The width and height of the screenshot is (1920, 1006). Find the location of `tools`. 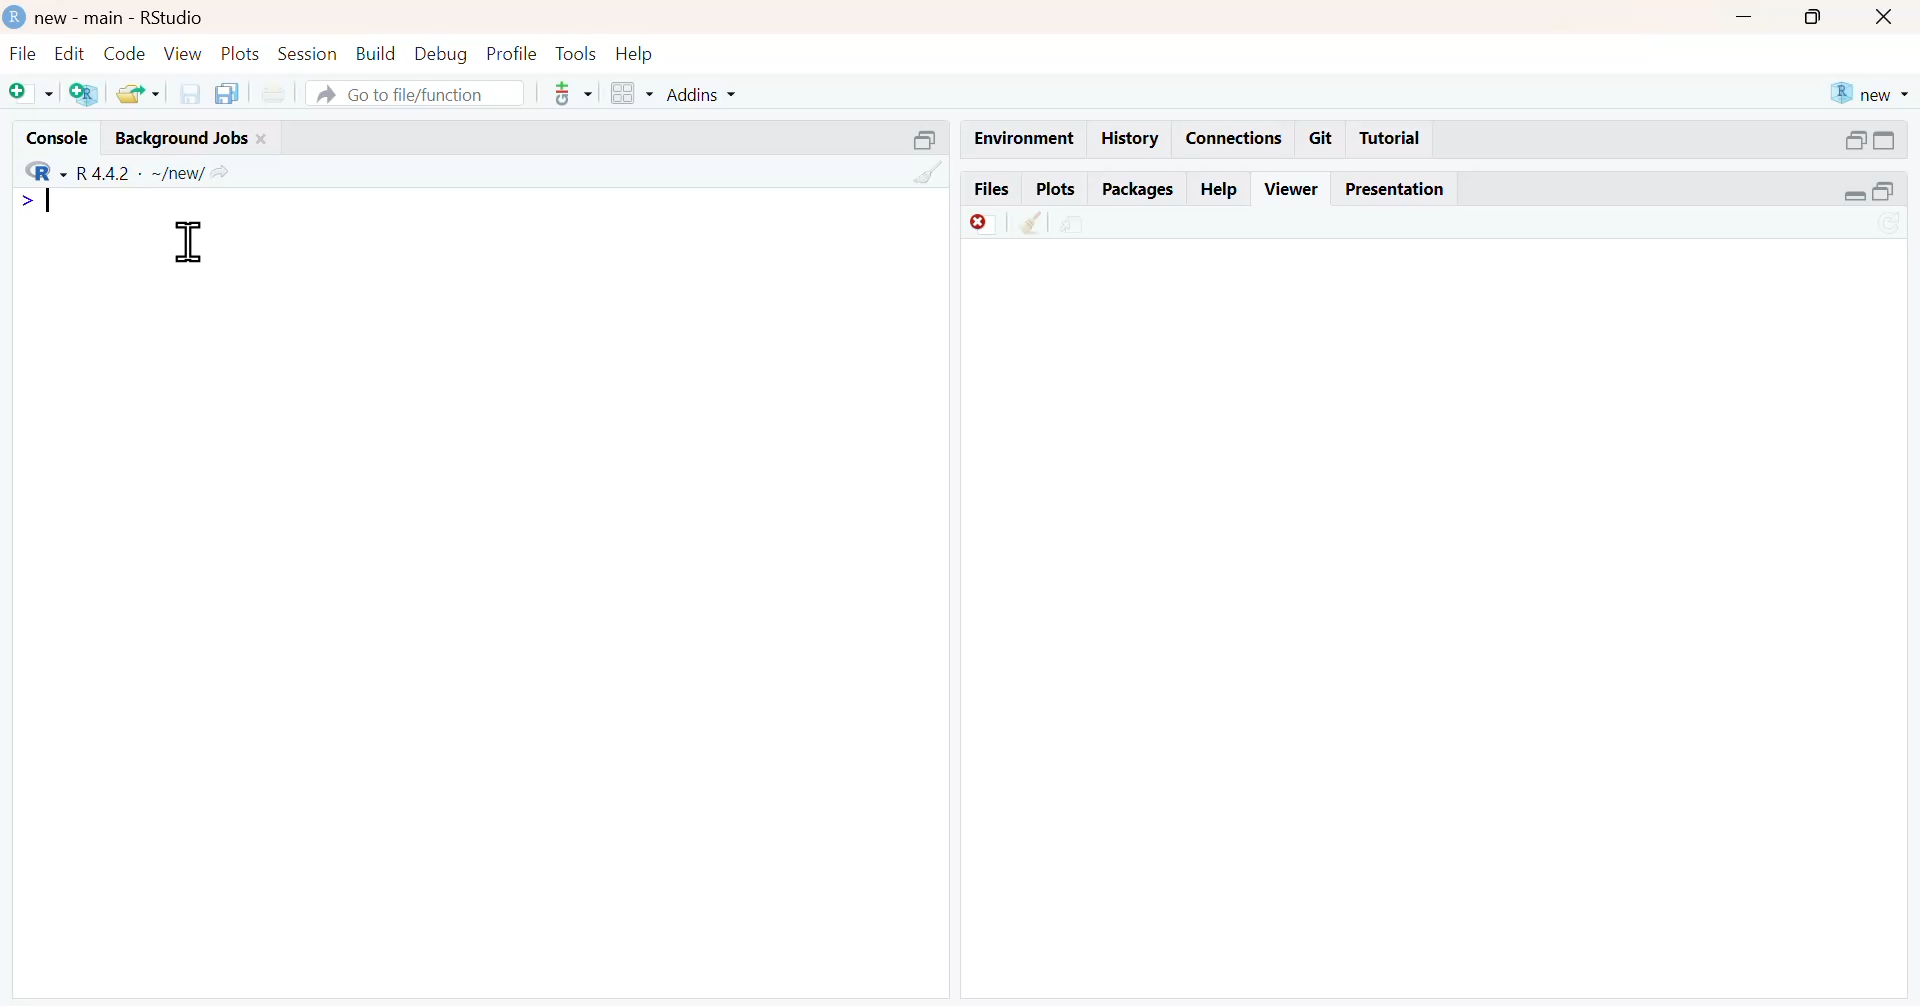

tools is located at coordinates (575, 52).